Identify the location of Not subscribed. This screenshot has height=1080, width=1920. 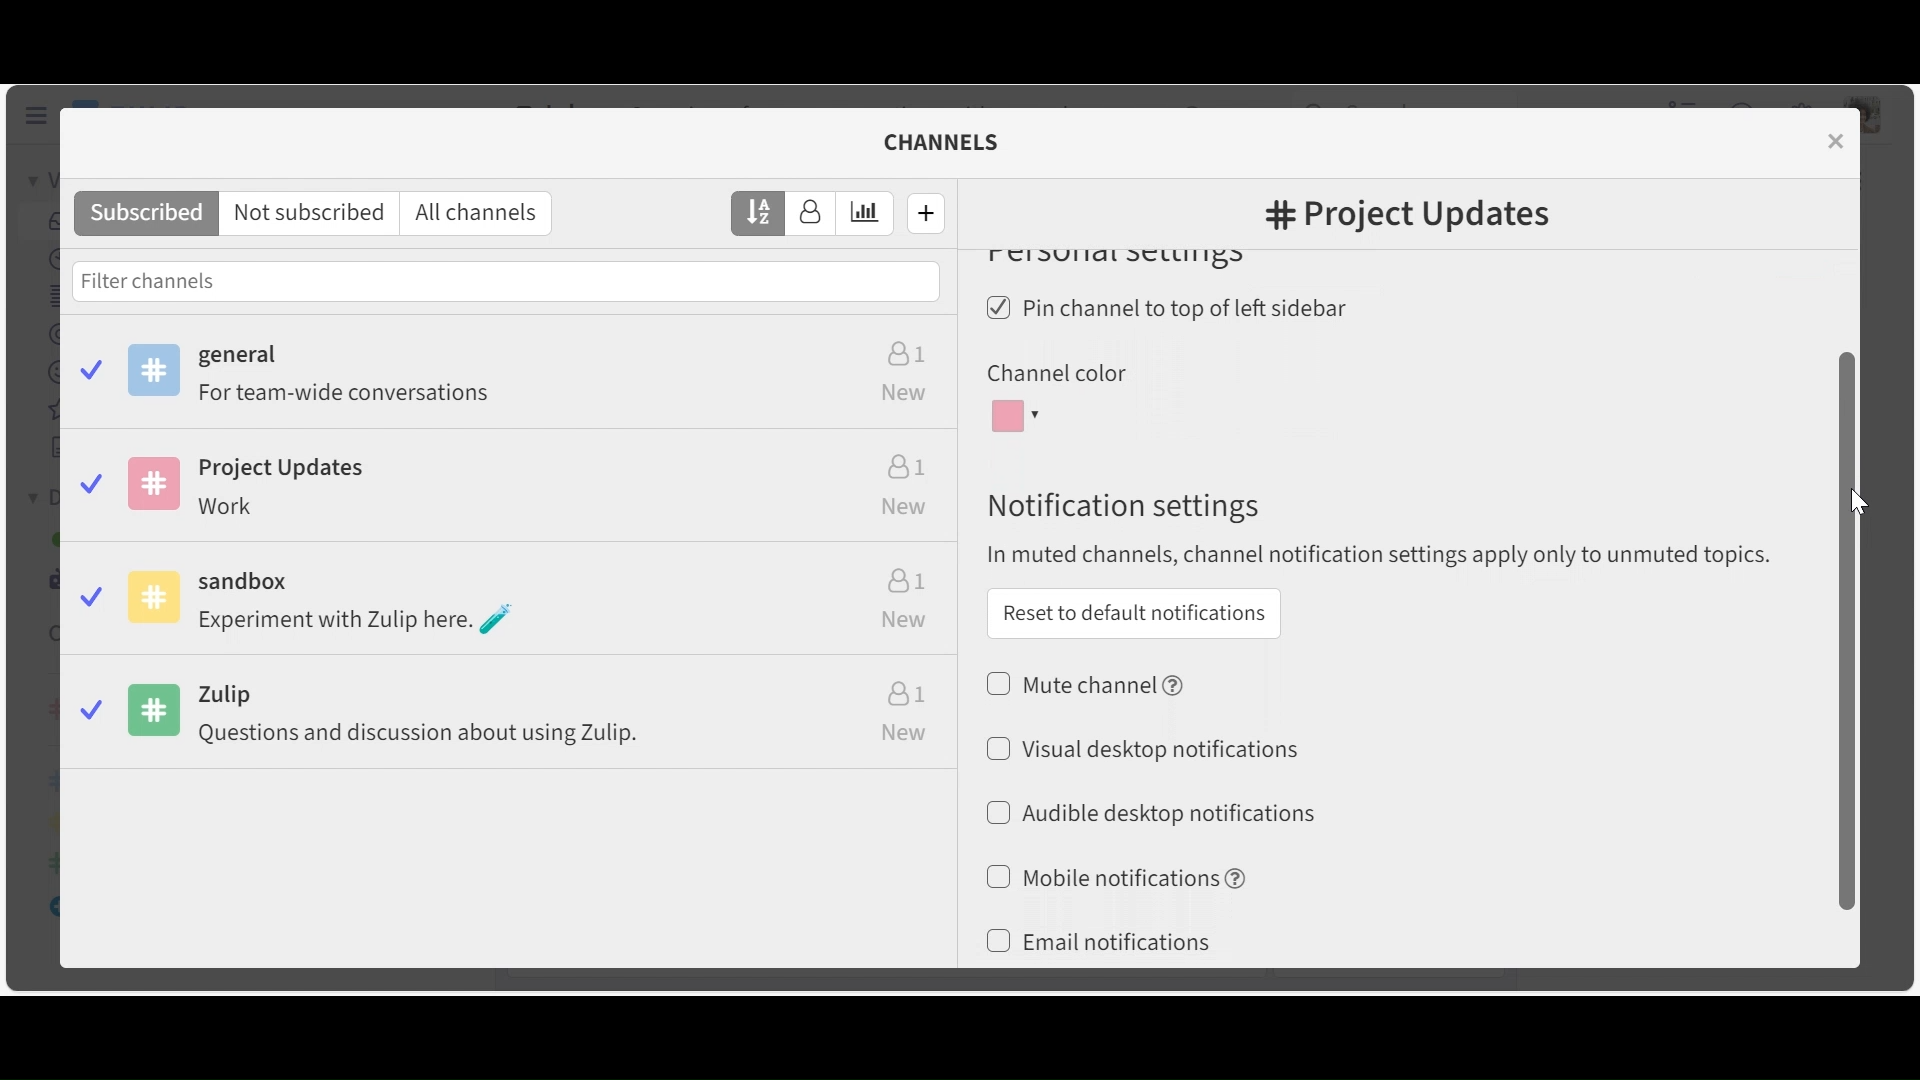
(313, 214).